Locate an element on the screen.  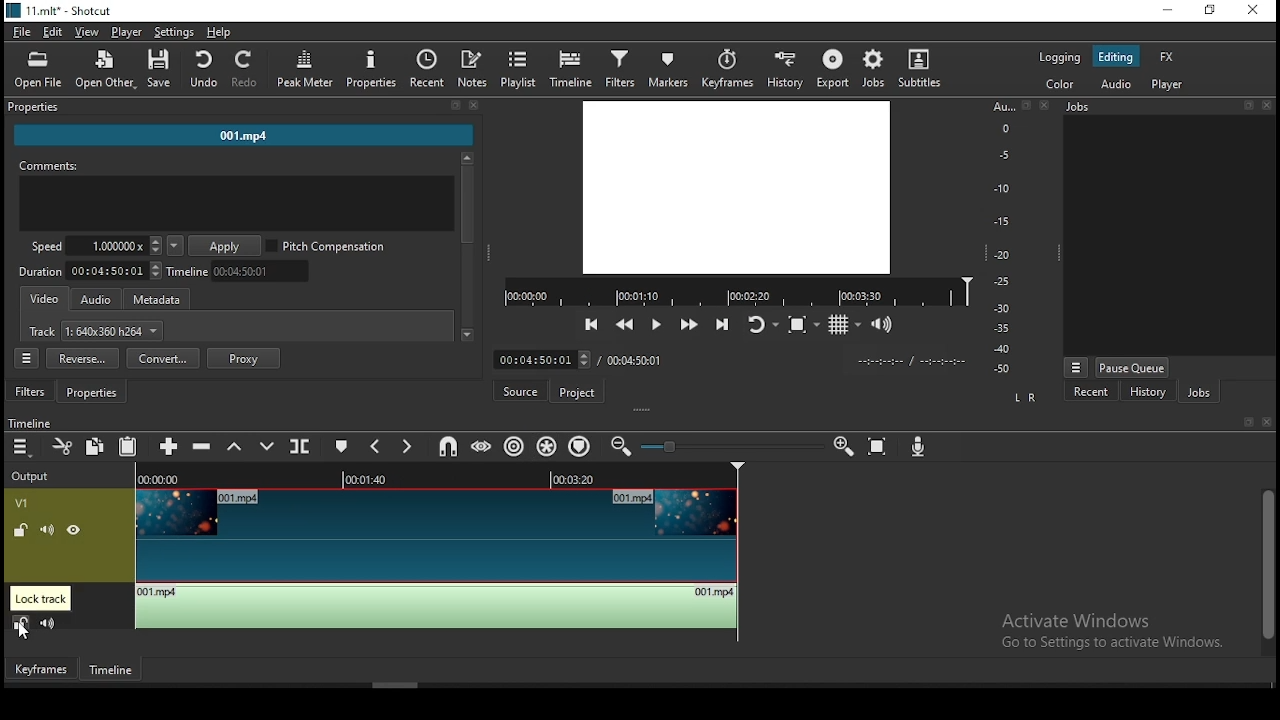
split at playhead is located at coordinates (299, 447).